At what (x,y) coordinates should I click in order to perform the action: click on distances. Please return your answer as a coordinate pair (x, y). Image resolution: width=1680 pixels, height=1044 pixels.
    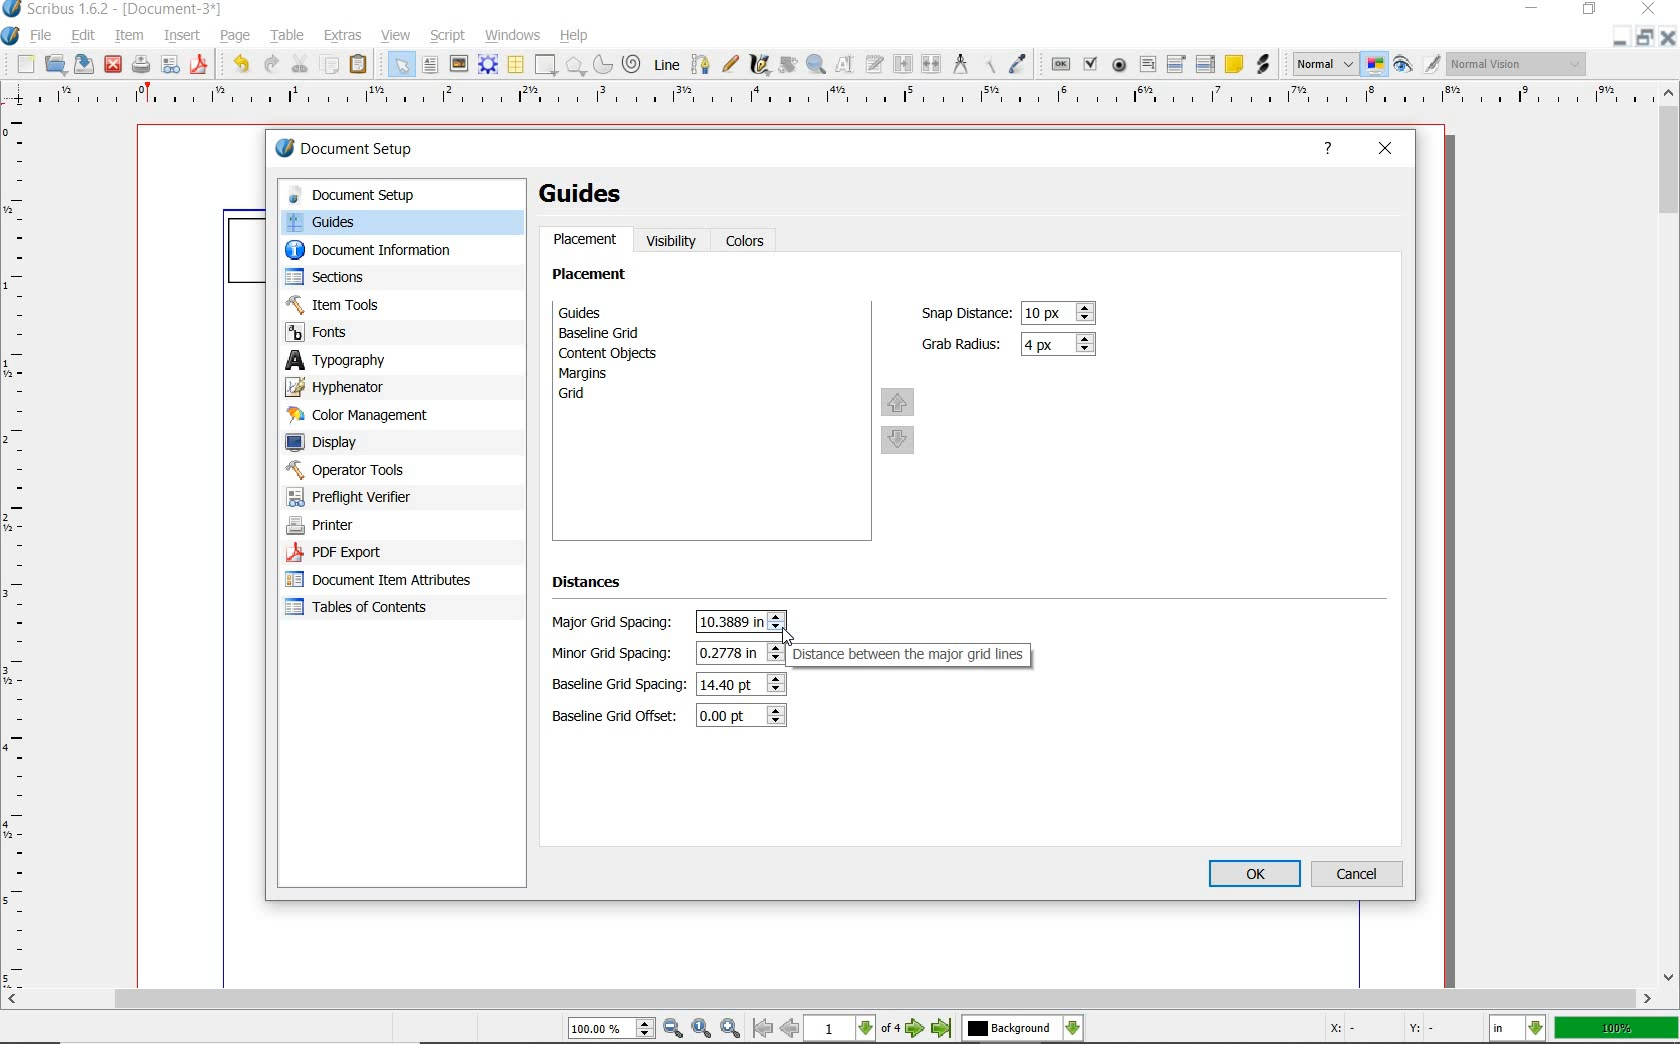
    Looking at the image, I should click on (596, 586).